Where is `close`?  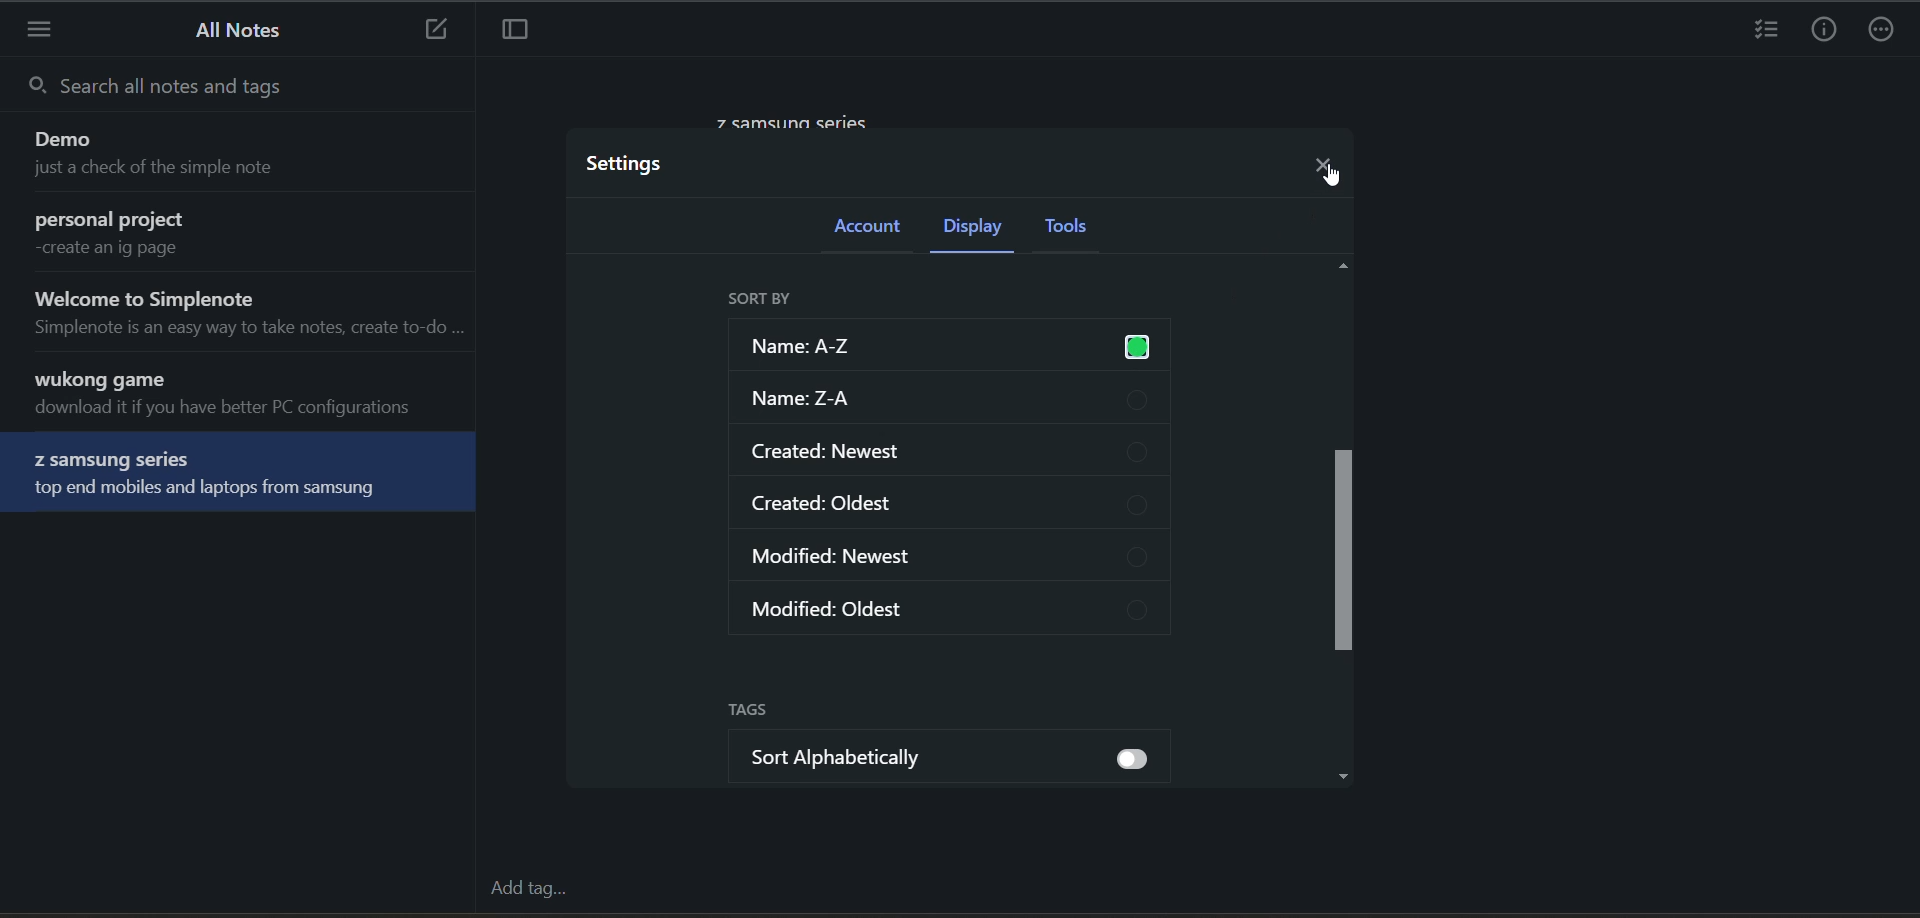 close is located at coordinates (1327, 162).